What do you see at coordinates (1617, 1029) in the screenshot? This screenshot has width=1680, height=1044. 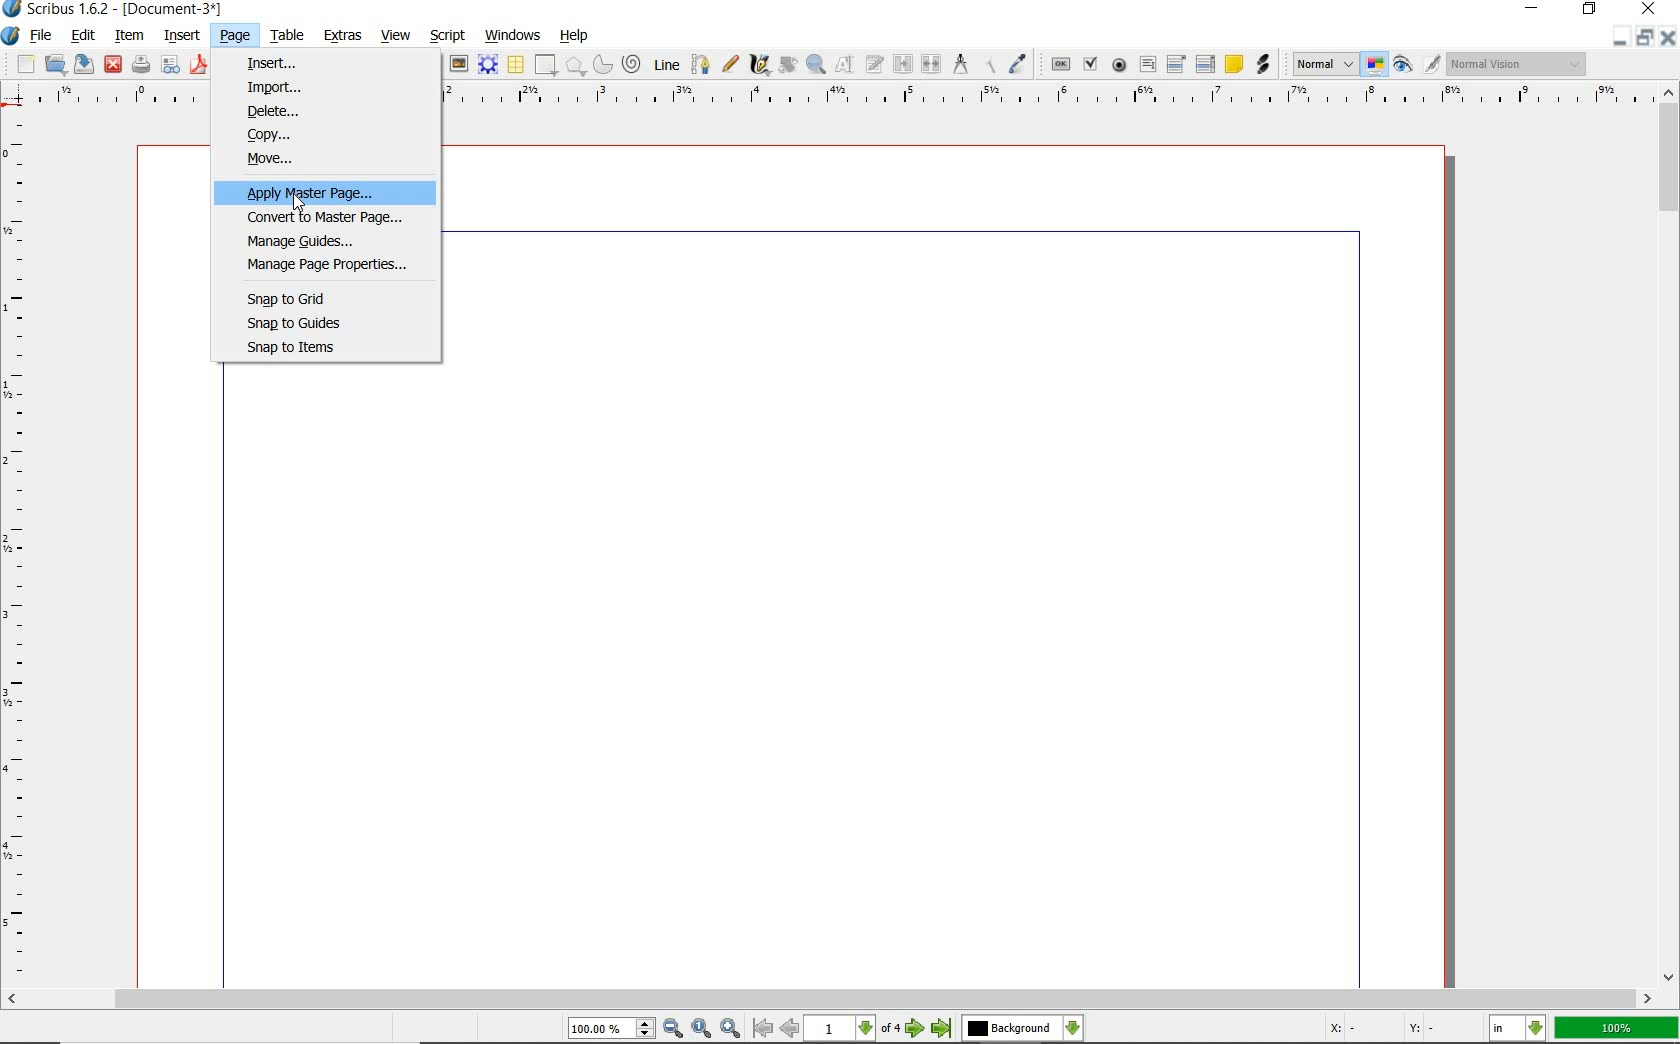 I see `zoom factor 100%` at bounding box center [1617, 1029].